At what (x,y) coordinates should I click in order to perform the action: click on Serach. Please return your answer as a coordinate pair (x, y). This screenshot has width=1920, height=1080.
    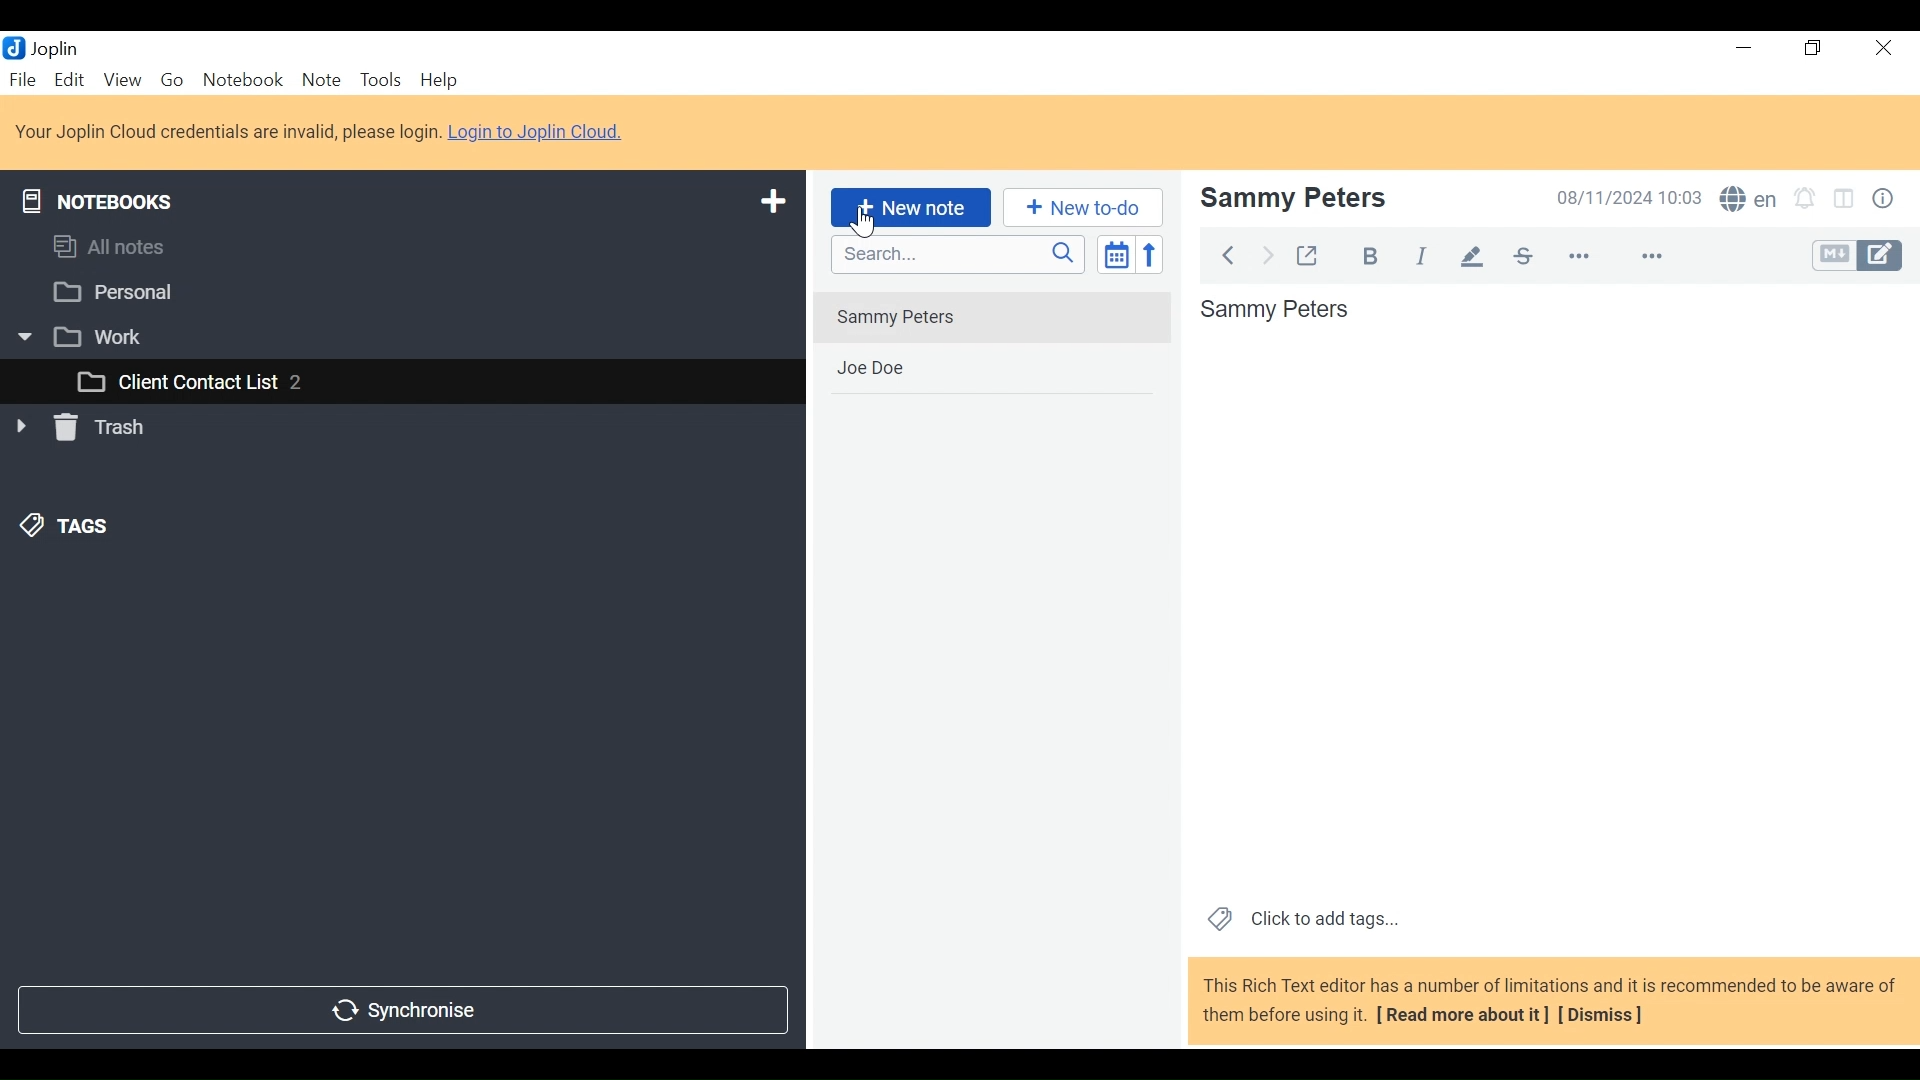
    Looking at the image, I should click on (958, 255).